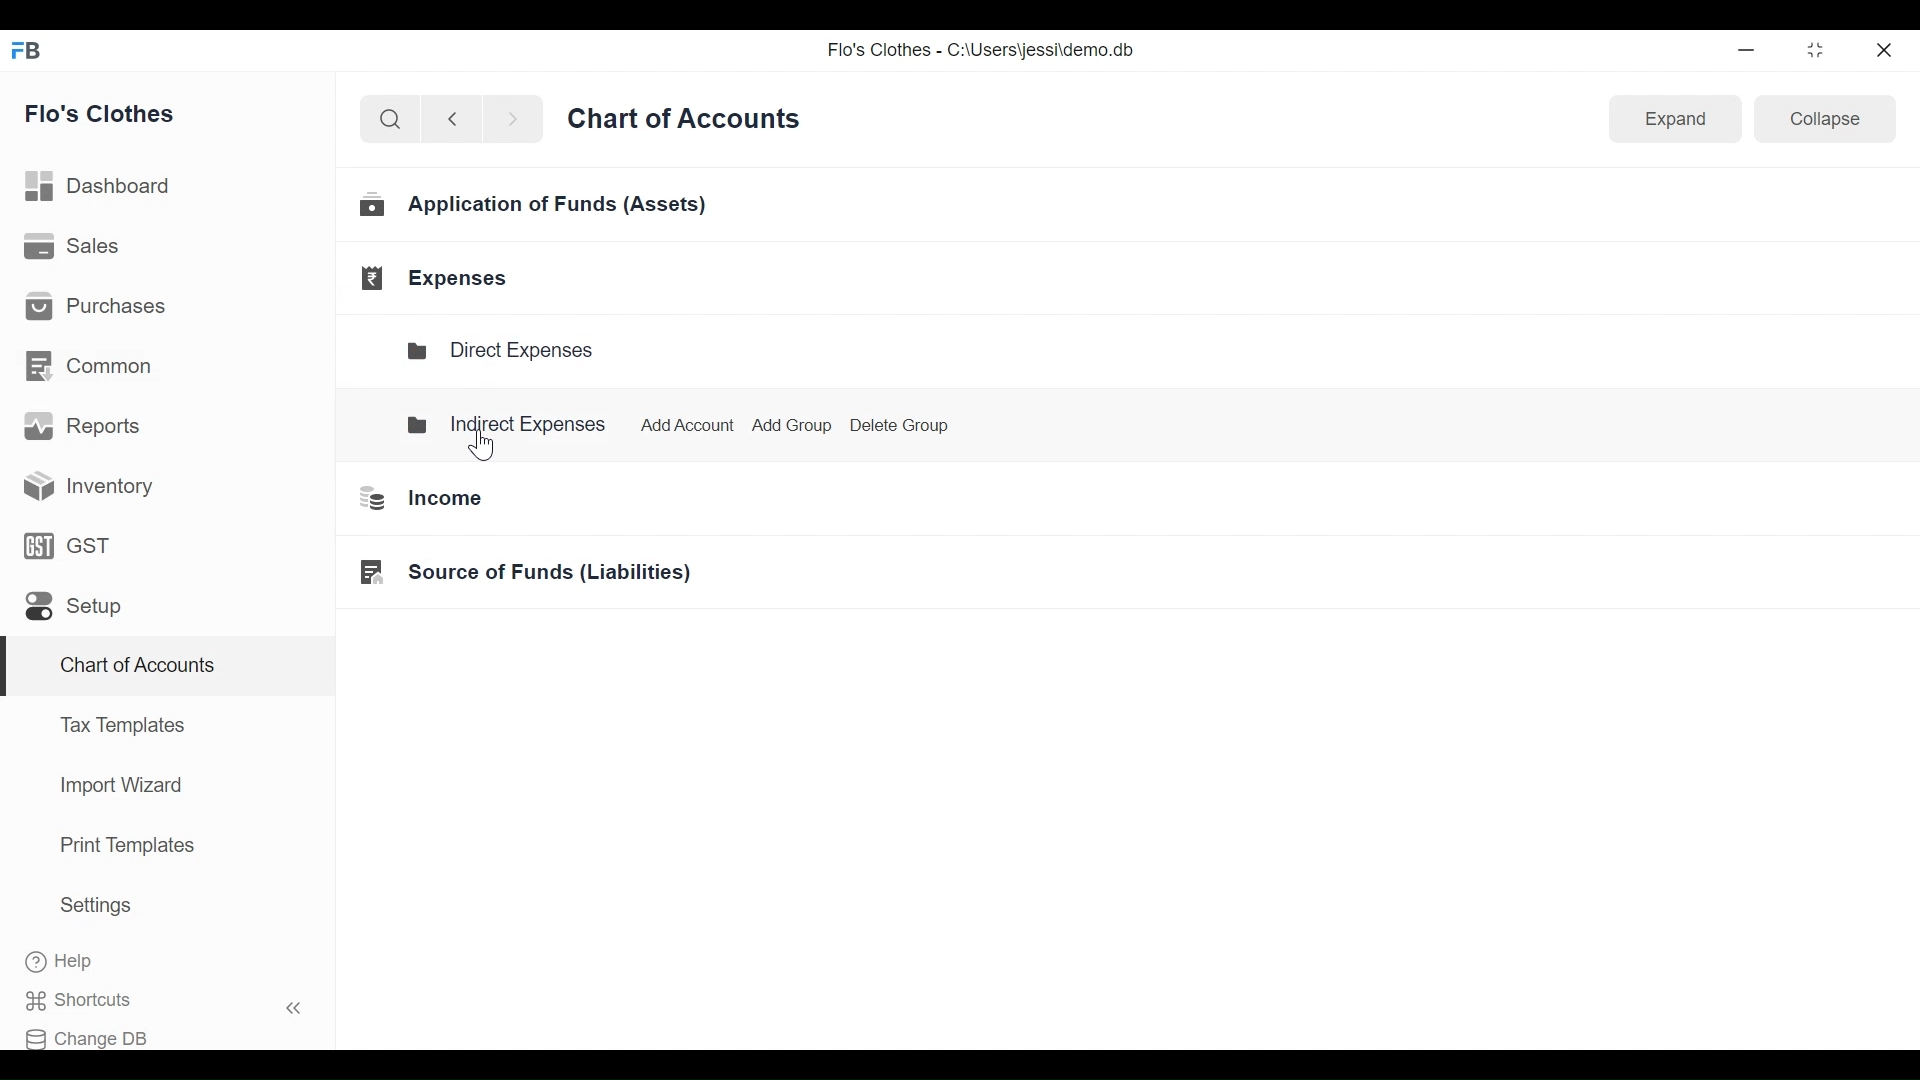 The height and width of the screenshot is (1080, 1920). What do you see at coordinates (125, 845) in the screenshot?
I see `Print Templates` at bounding box center [125, 845].